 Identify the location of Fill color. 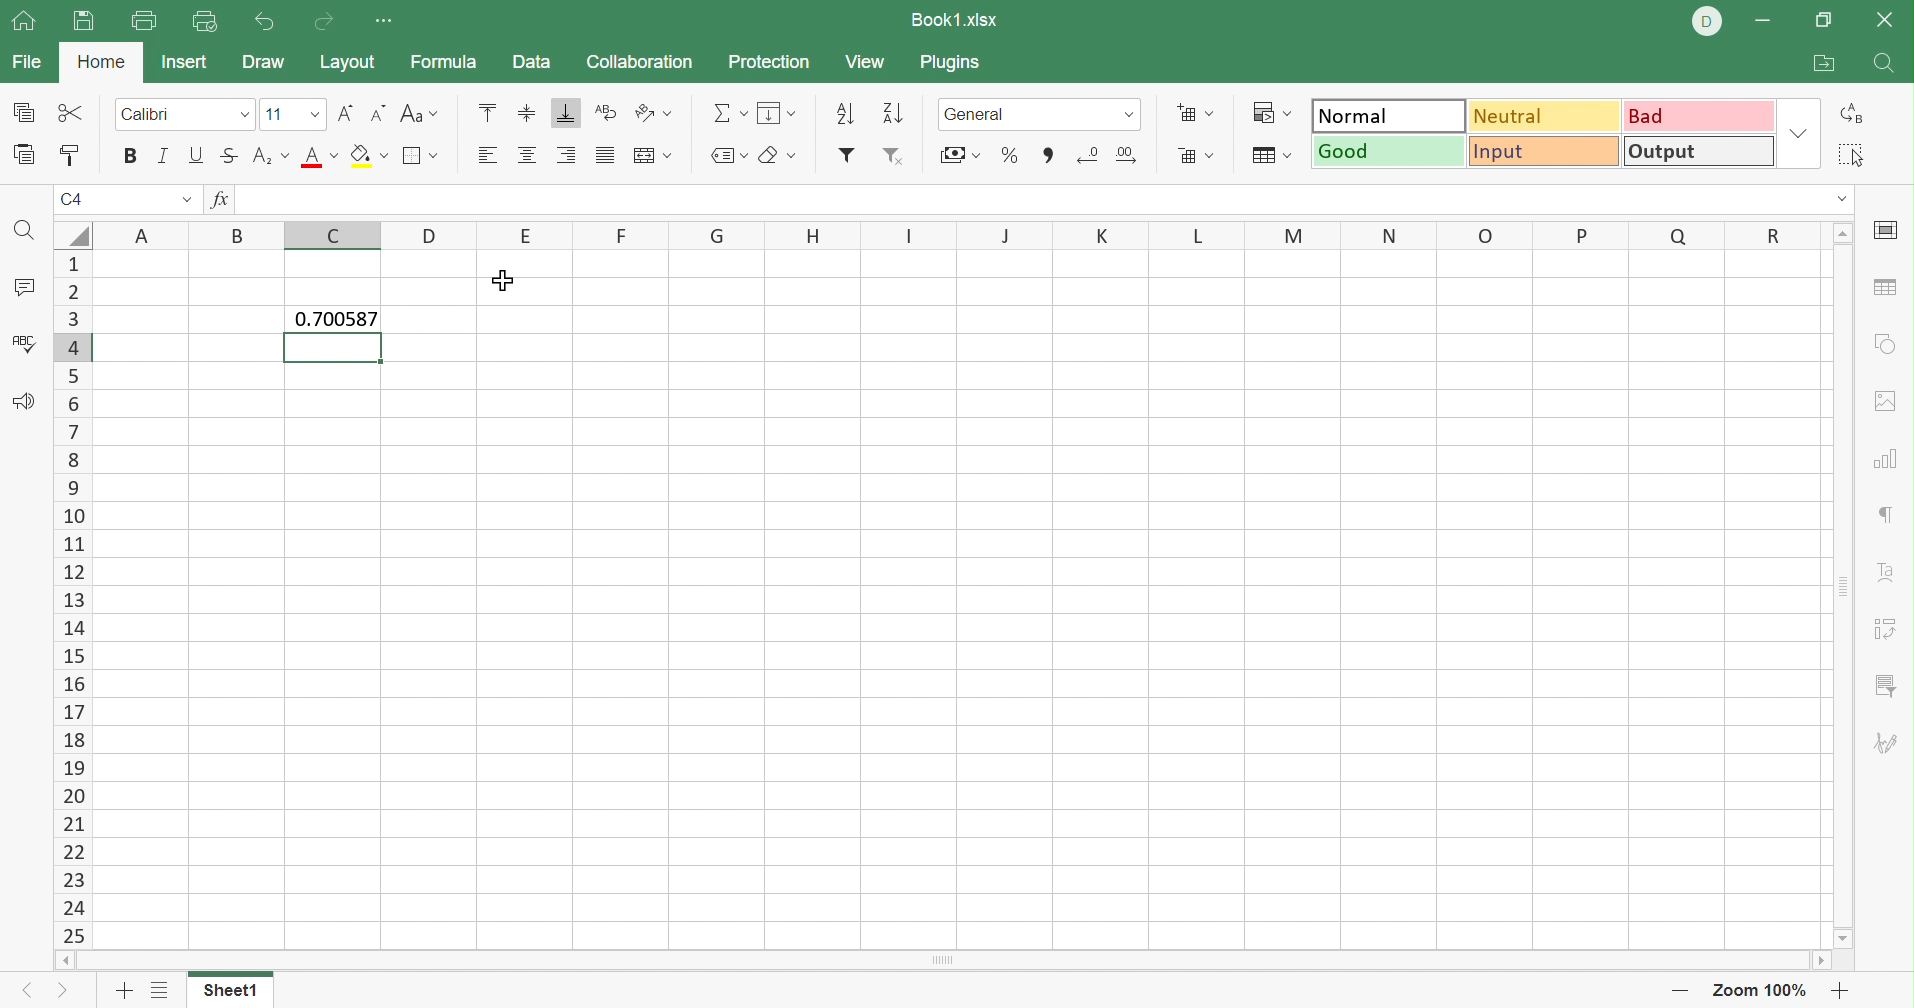
(367, 156).